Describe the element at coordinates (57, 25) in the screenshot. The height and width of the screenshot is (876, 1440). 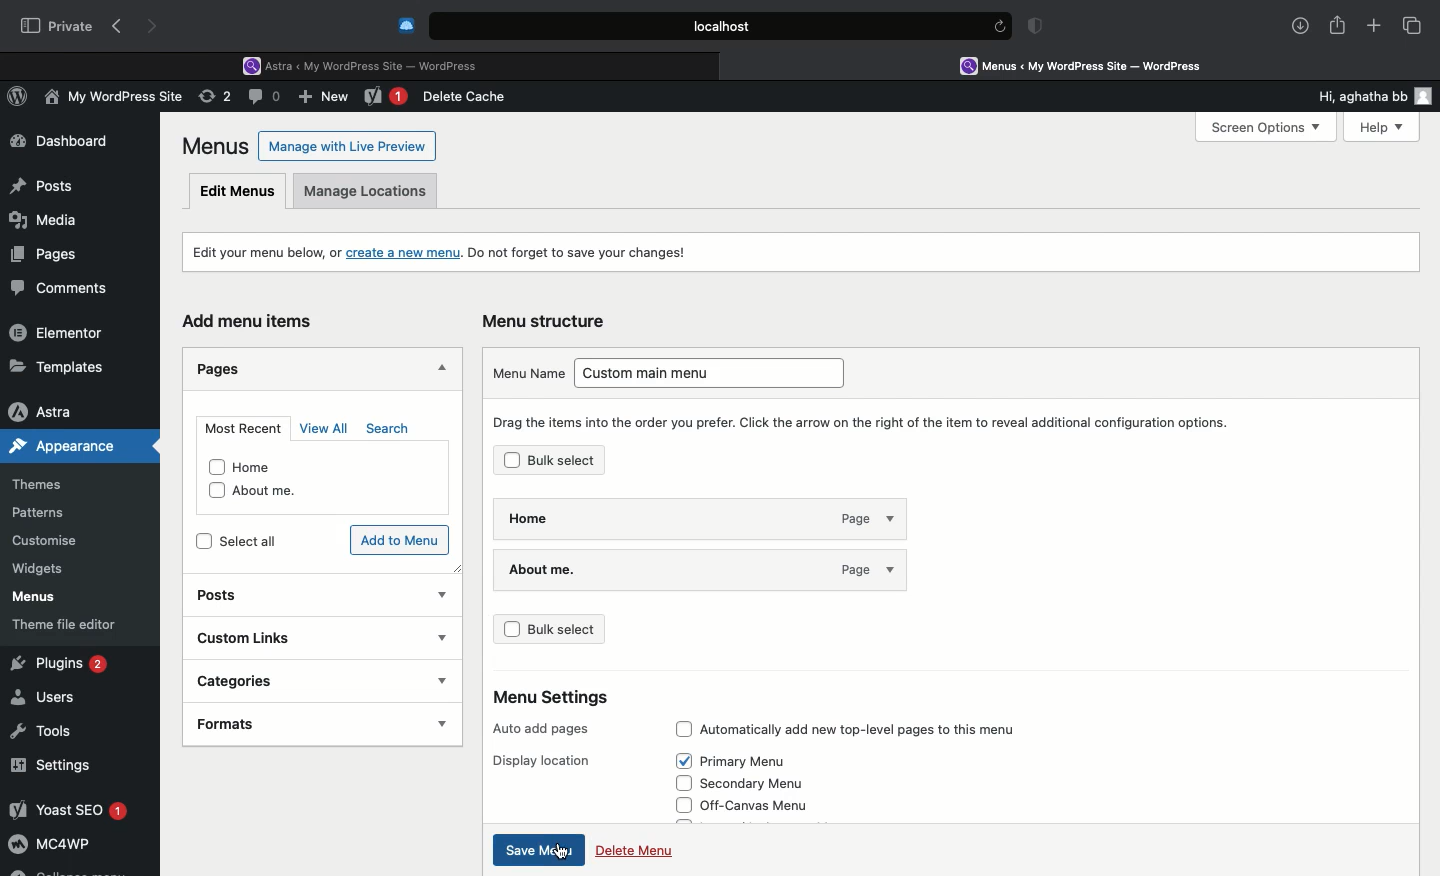
I see `Private` at that location.